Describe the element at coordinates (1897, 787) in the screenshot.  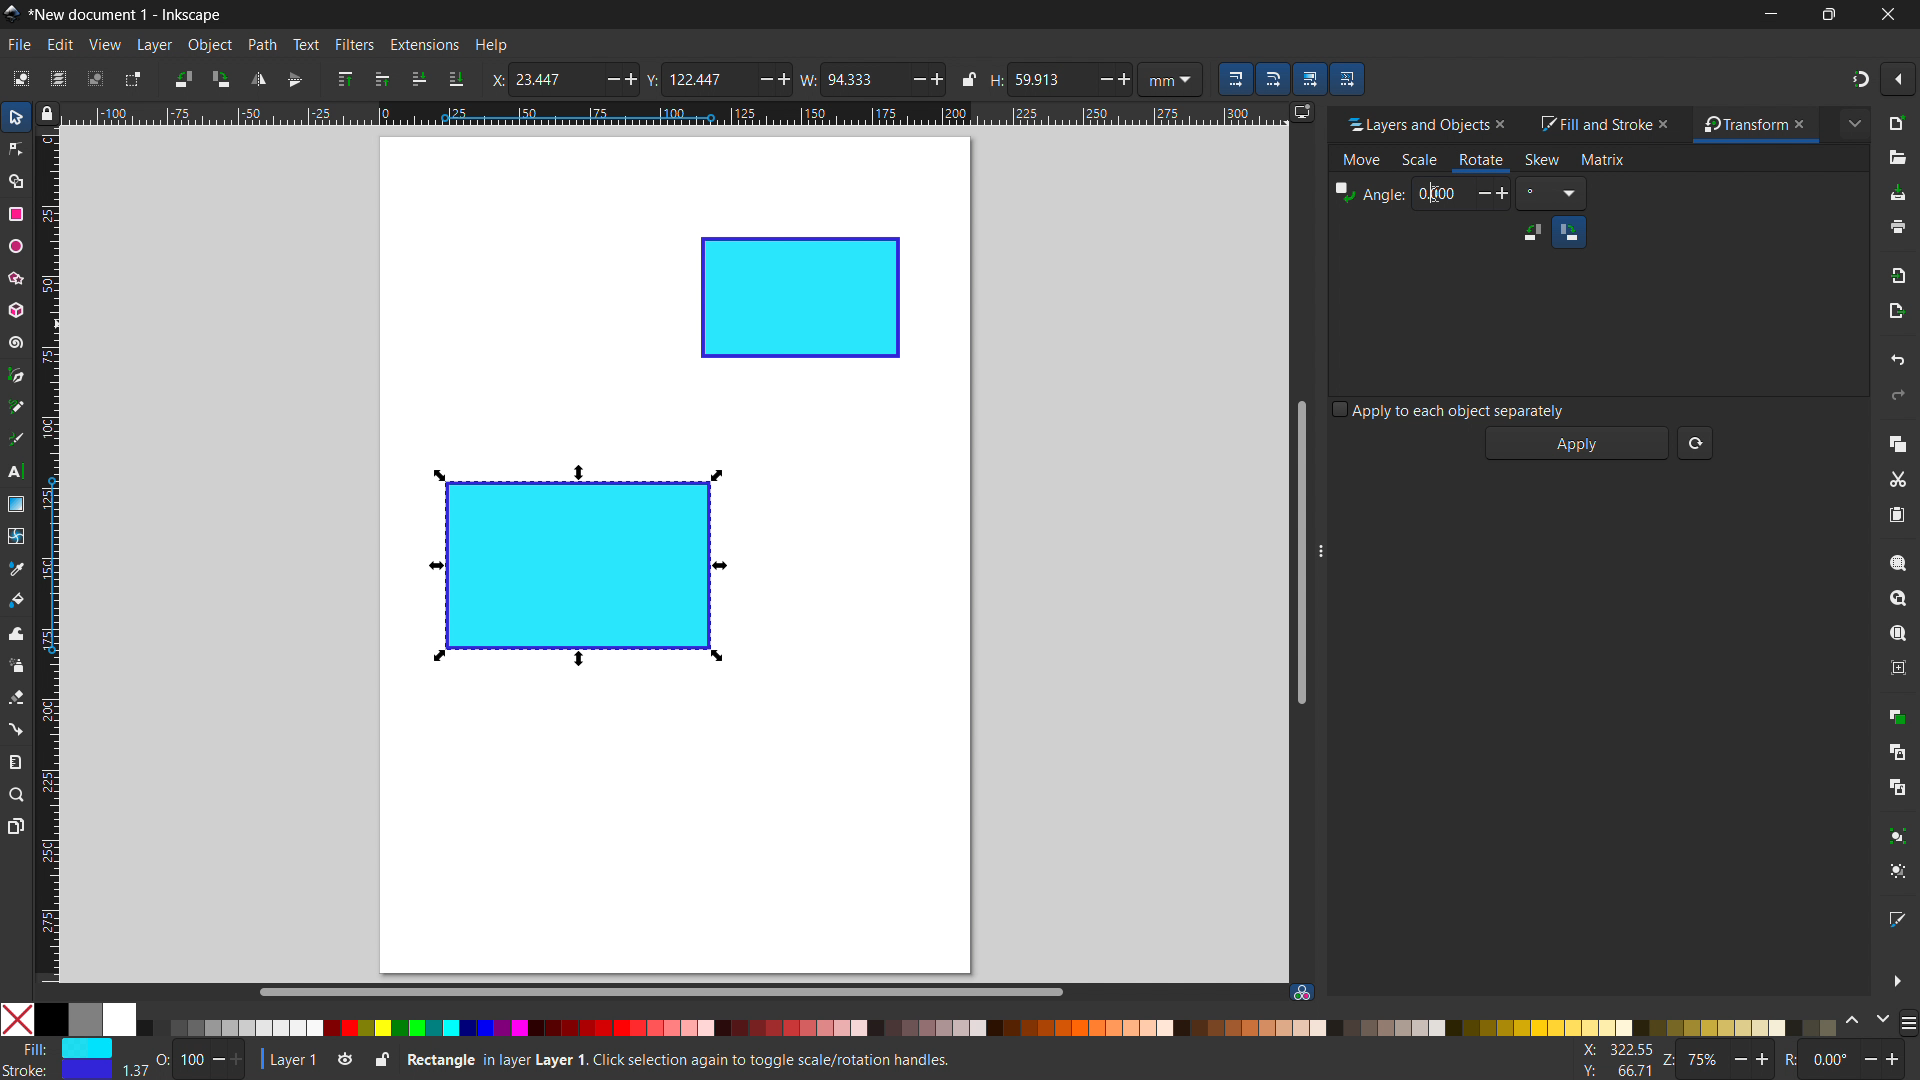
I see `unlink clone` at that location.